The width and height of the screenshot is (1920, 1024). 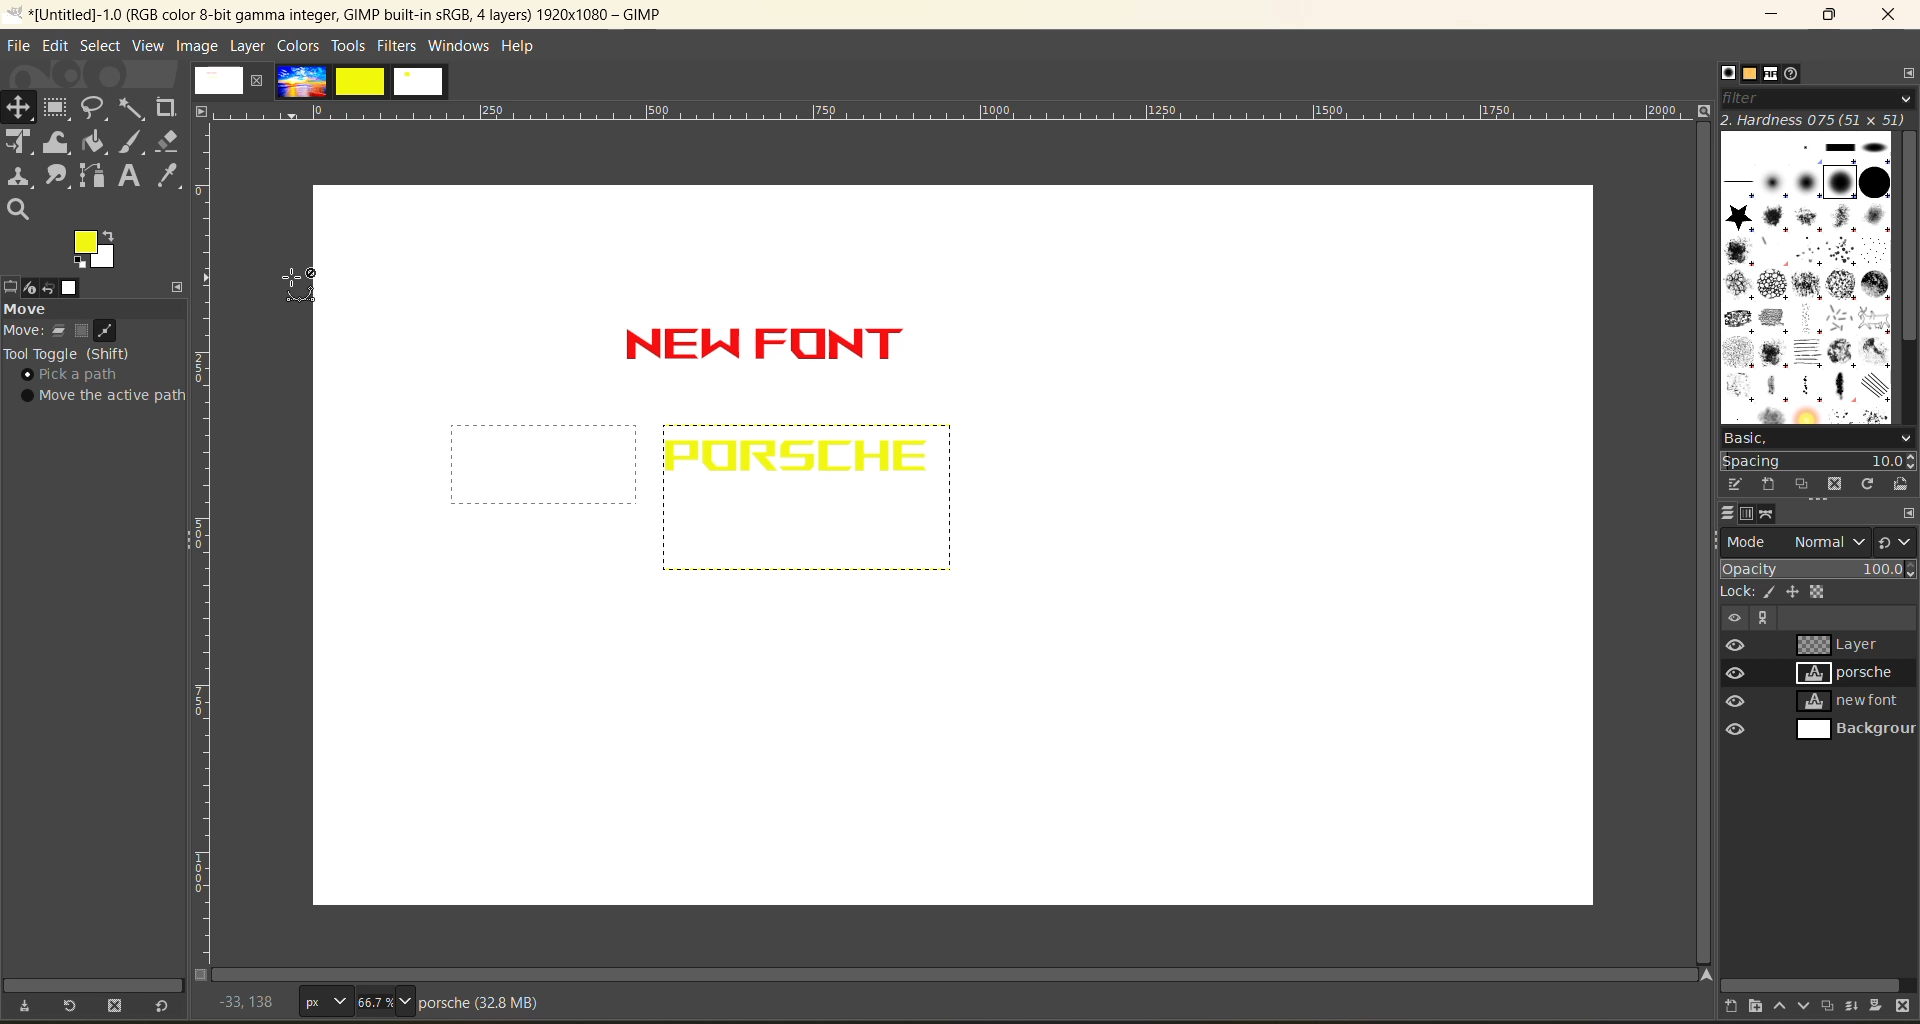 What do you see at coordinates (90, 399) in the screenshot?
I see `tool toggle` at bounding box center [90, 399].